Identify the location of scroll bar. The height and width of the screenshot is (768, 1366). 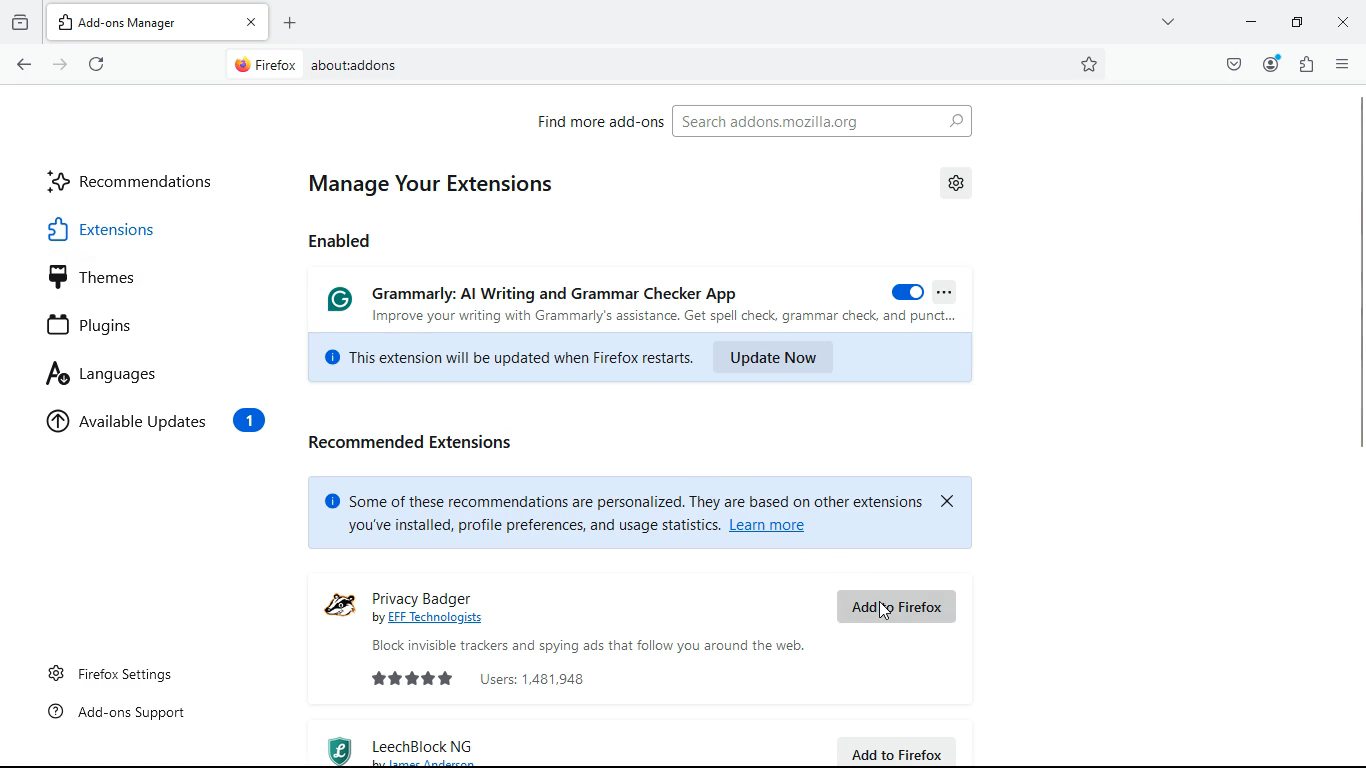
(1357, 399).